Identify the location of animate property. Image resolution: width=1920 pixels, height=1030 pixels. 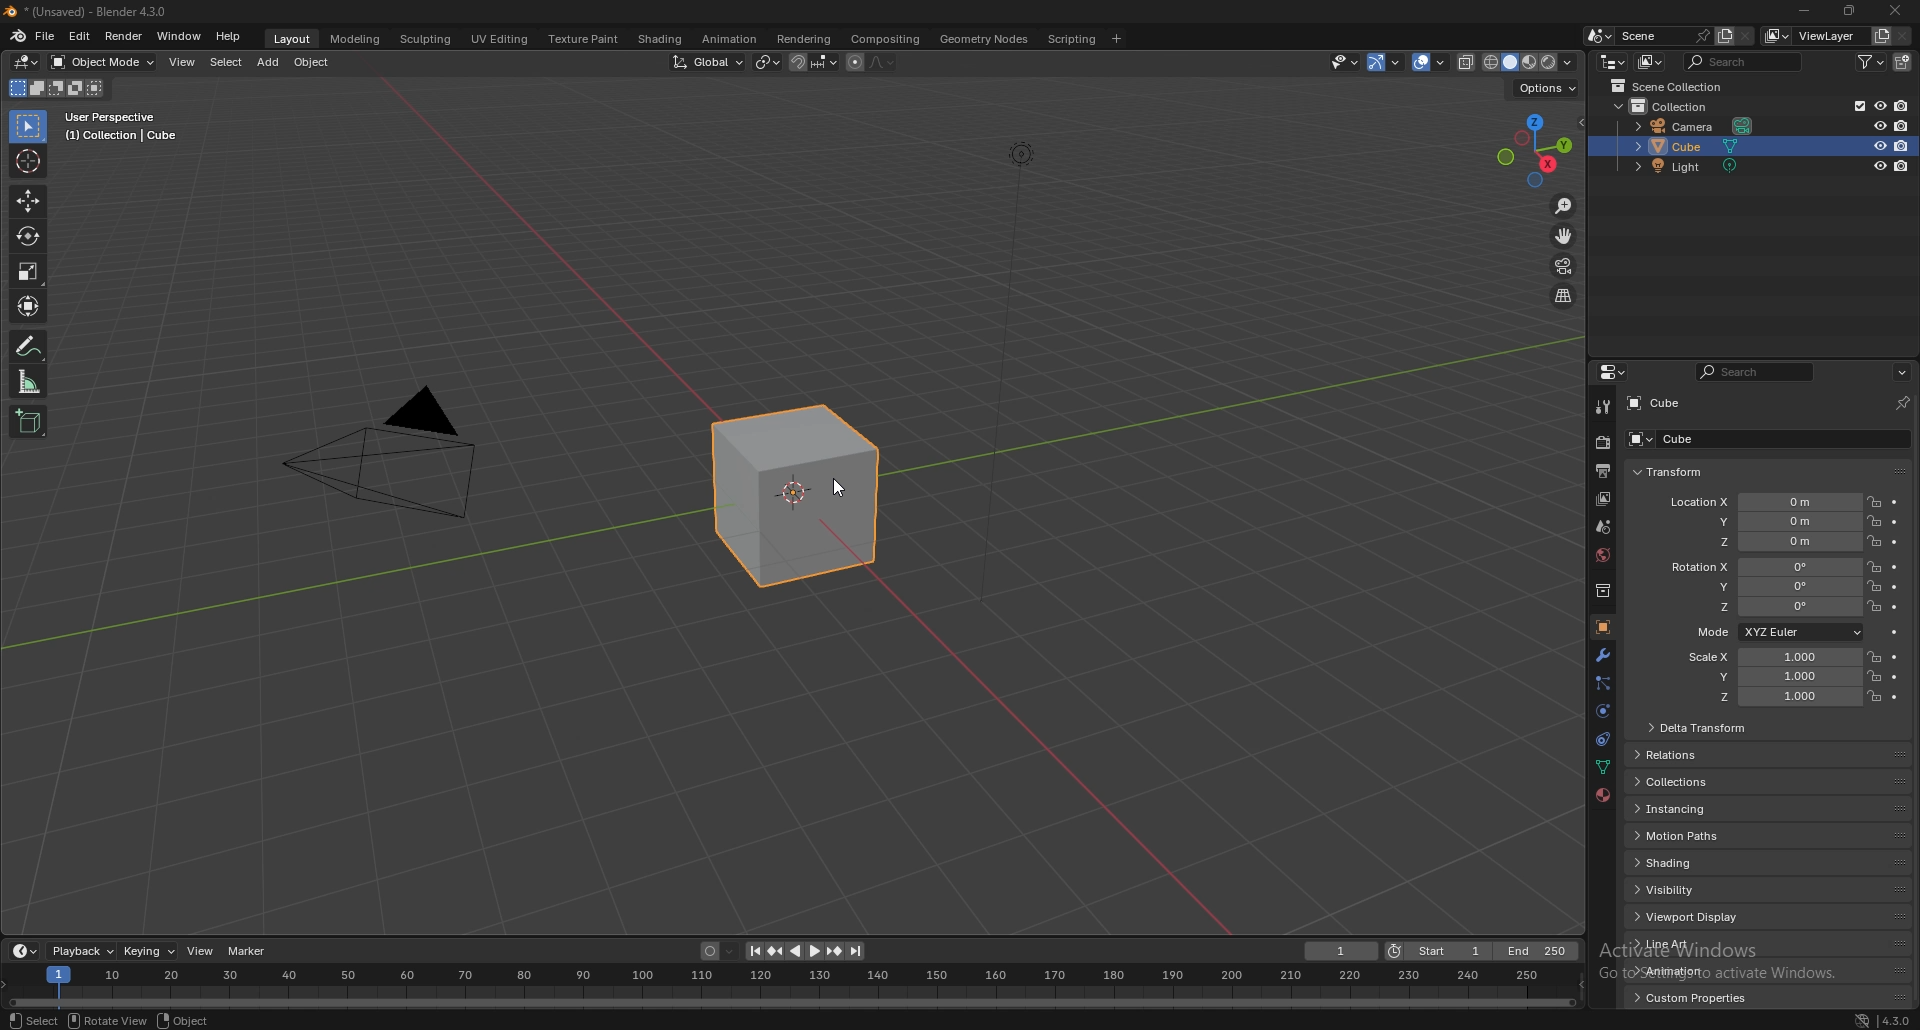
(1896, 608).